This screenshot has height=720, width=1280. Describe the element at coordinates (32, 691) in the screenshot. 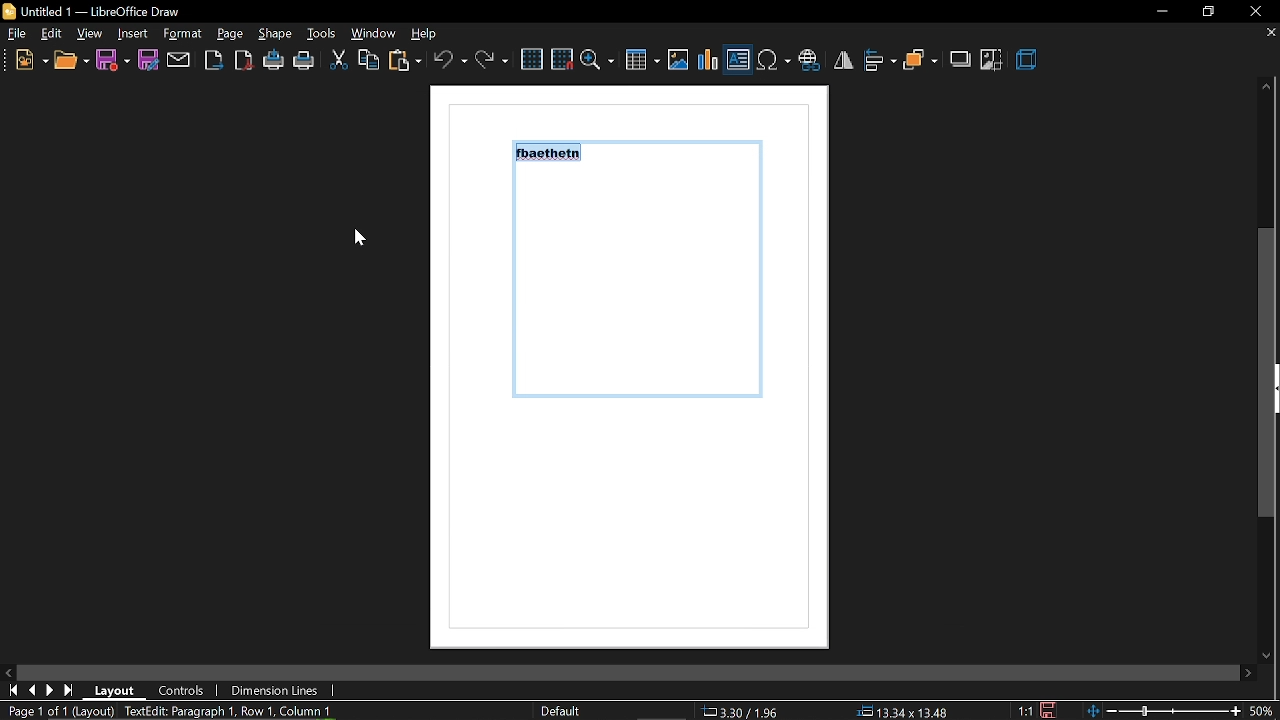

I see `go to previous page` at that location.